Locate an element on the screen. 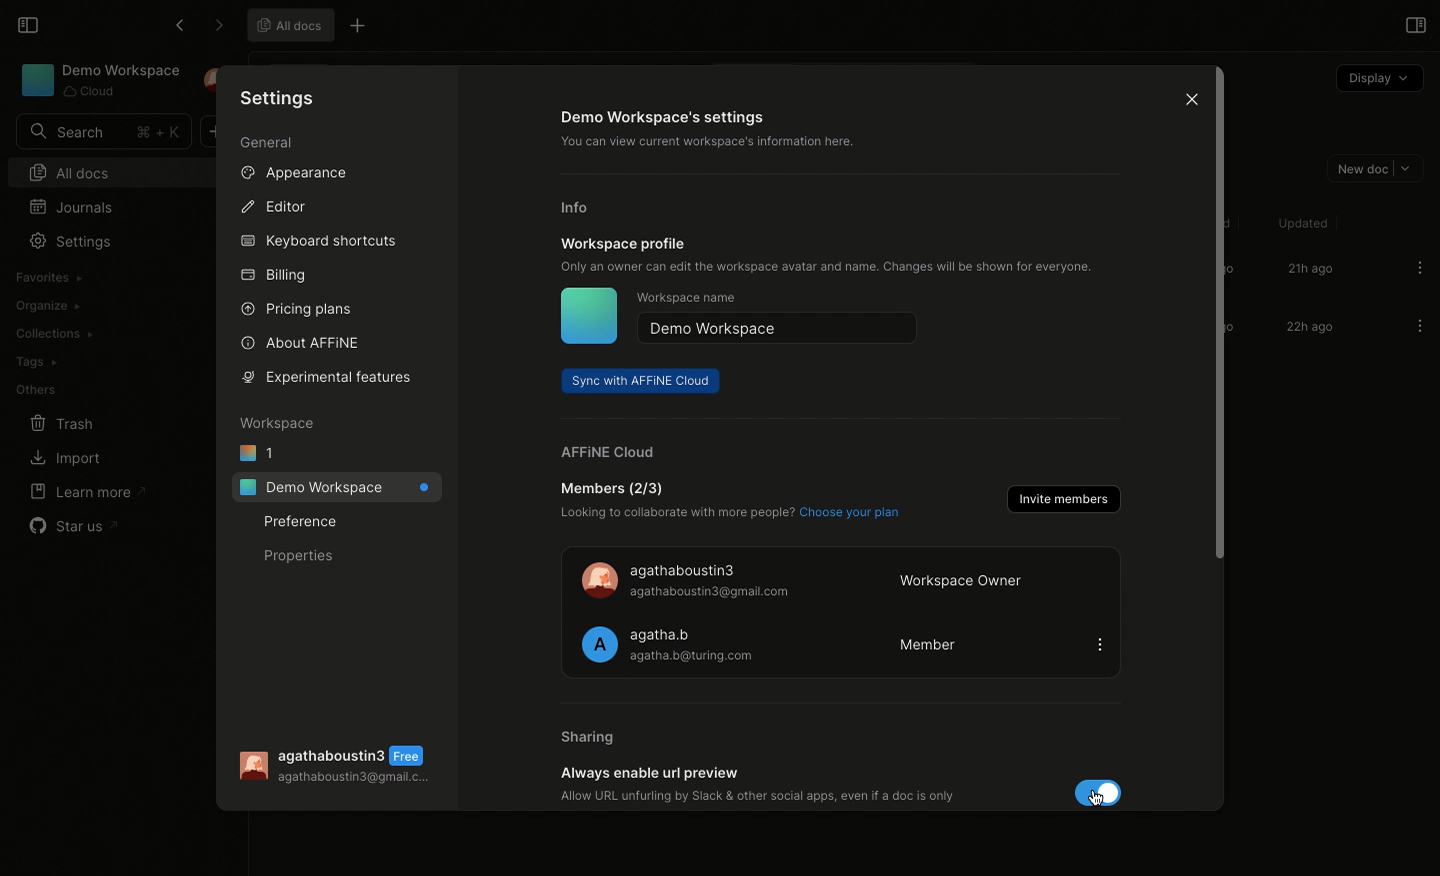 This screenshot has height=876, width=1440. All docs is located at coordinates (287, 24).